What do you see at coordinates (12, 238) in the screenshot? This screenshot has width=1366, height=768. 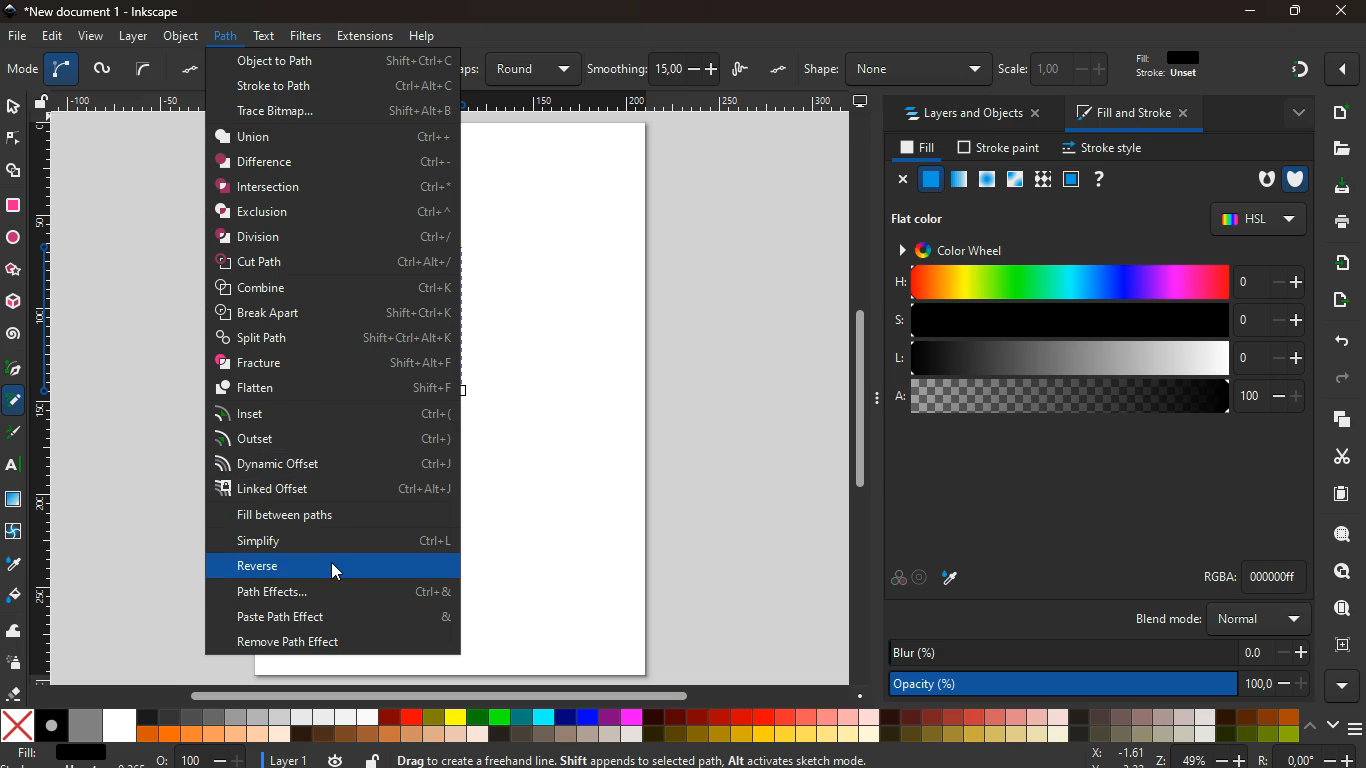 I see `circle` at bounding box center [12, 238].